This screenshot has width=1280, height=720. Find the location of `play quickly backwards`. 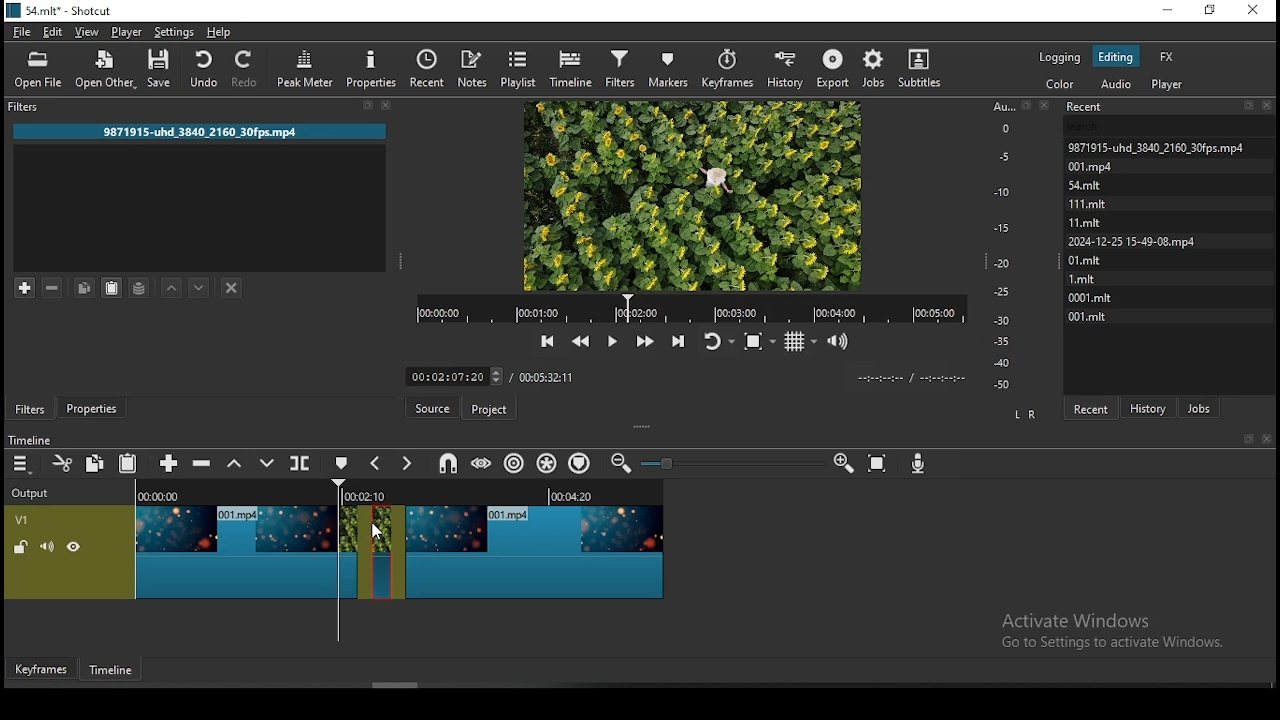

play quickly backwards is located at coordinates (579, 342).